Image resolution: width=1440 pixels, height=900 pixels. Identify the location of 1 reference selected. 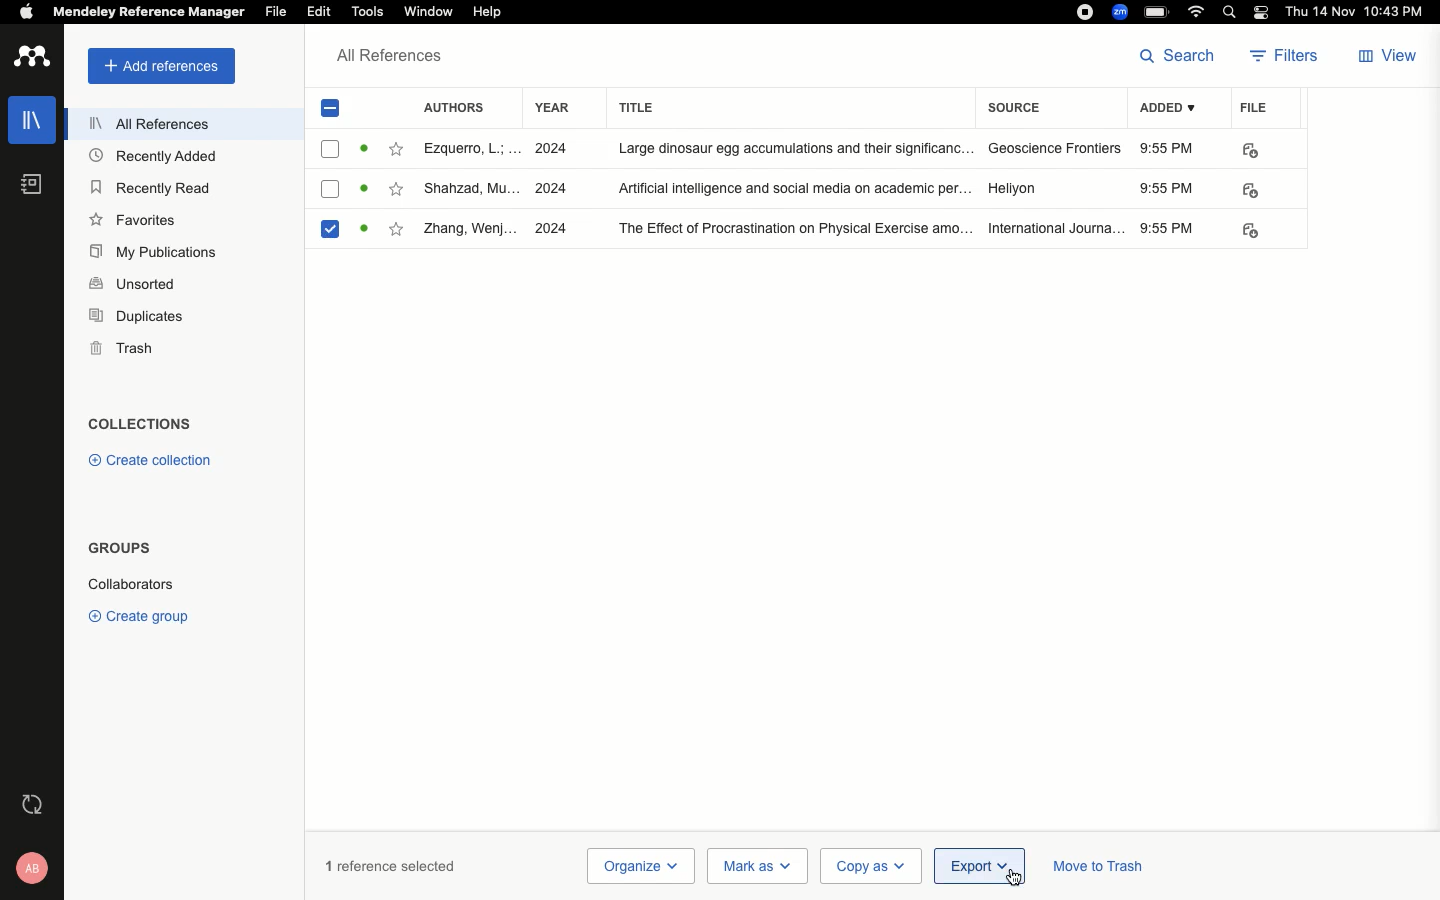
(391, 865).